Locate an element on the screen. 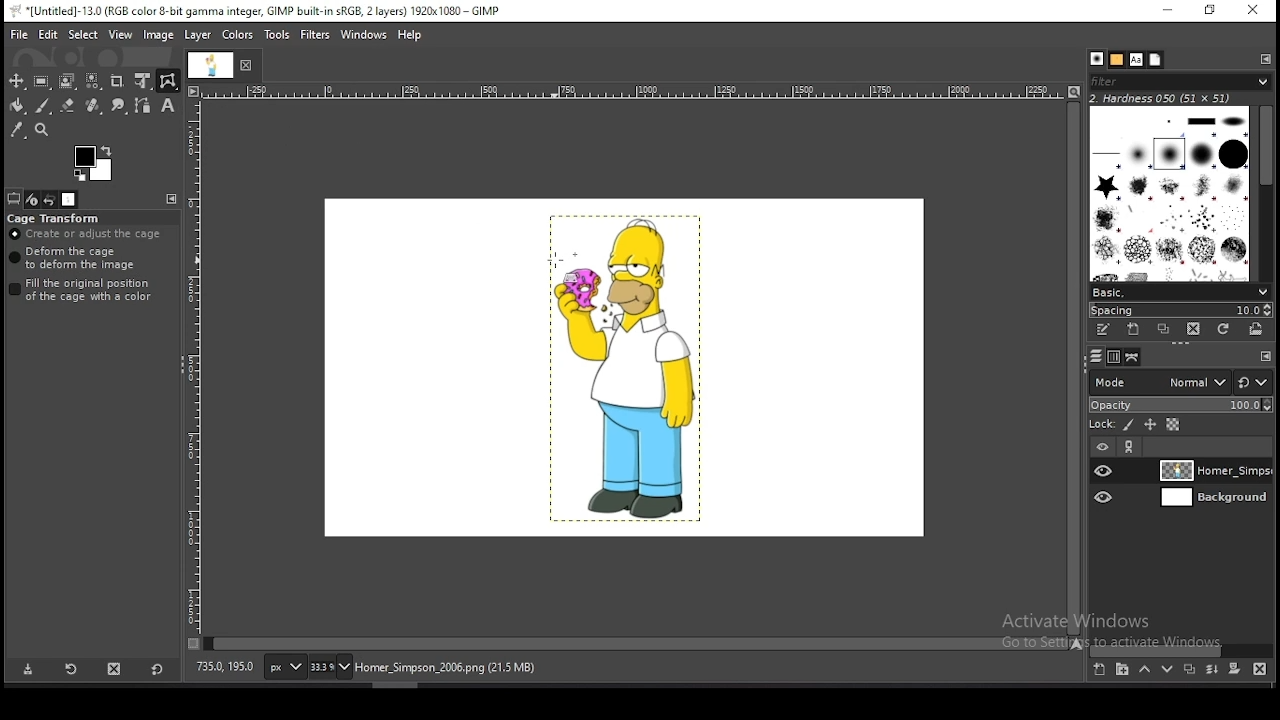  layers is located at coordinates (1093, 356).